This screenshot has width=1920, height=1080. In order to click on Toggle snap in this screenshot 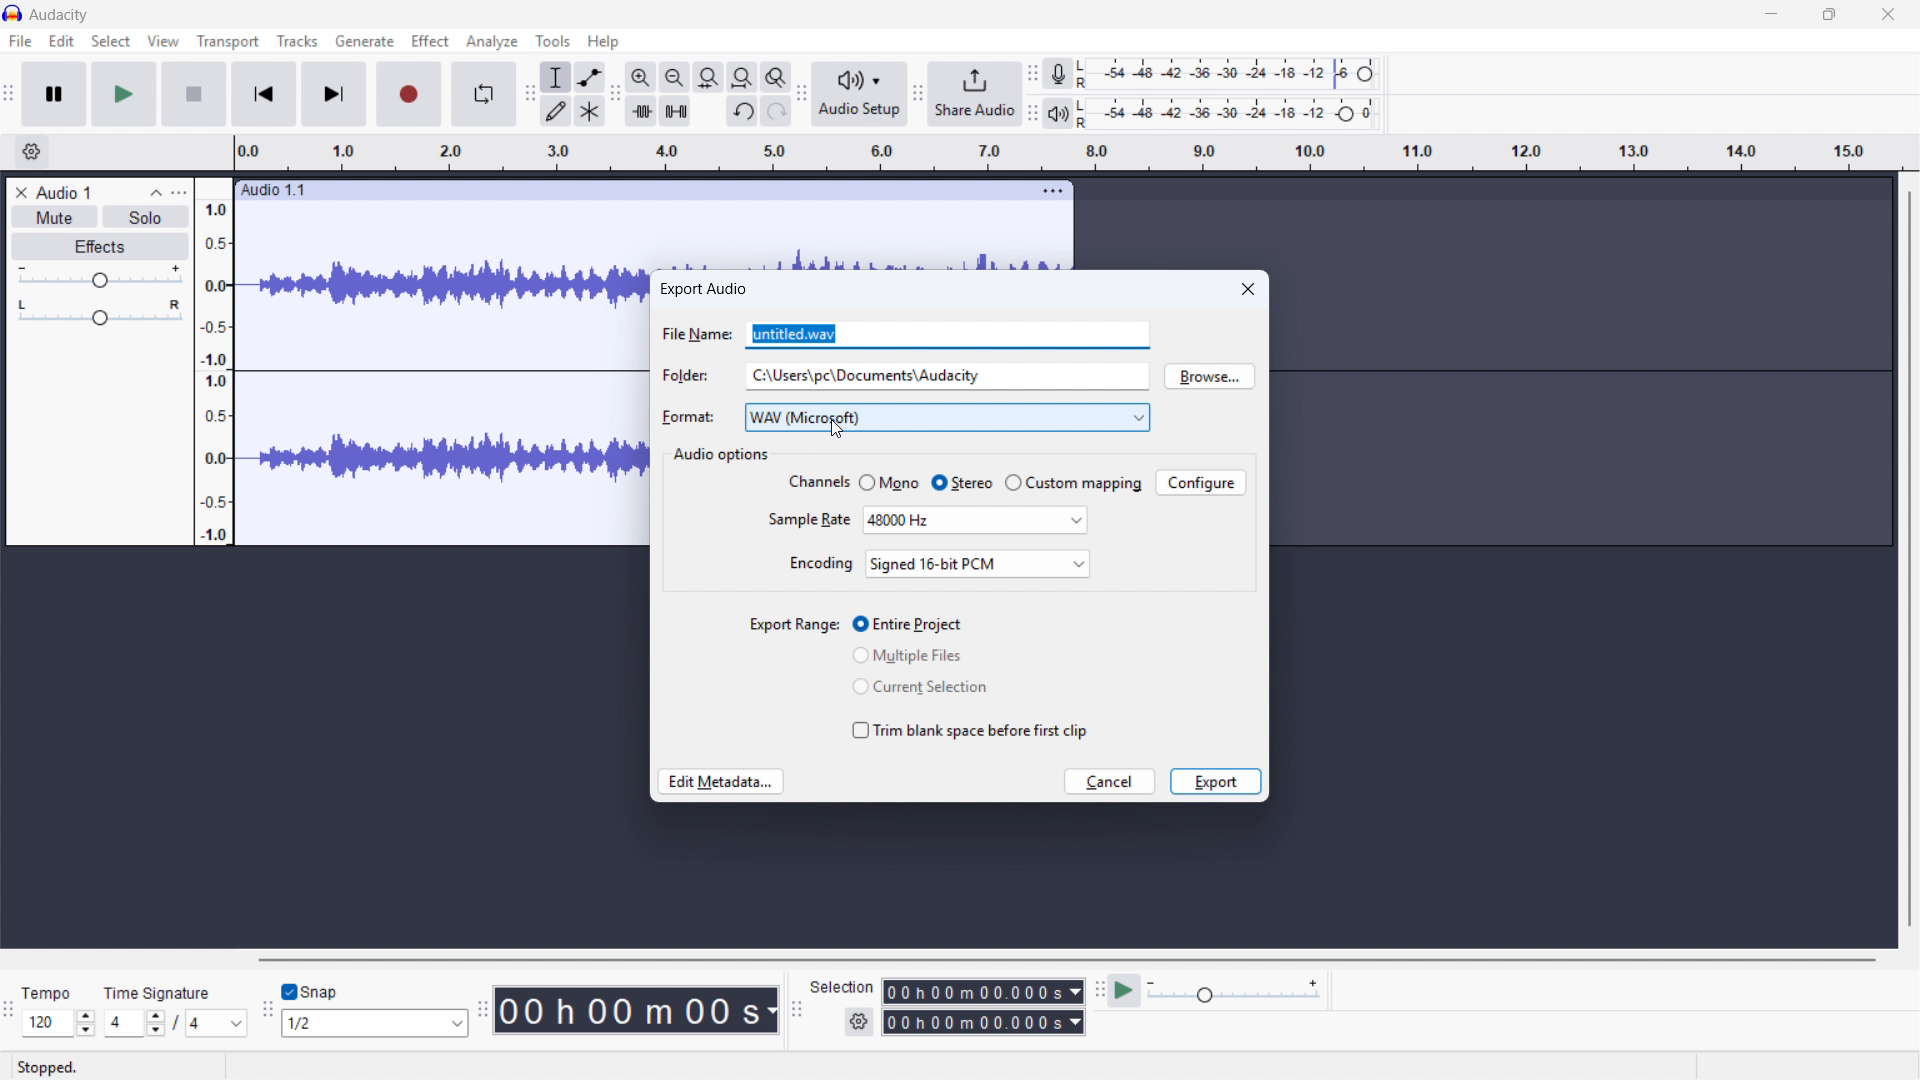, I will do `click(310, 992)`.